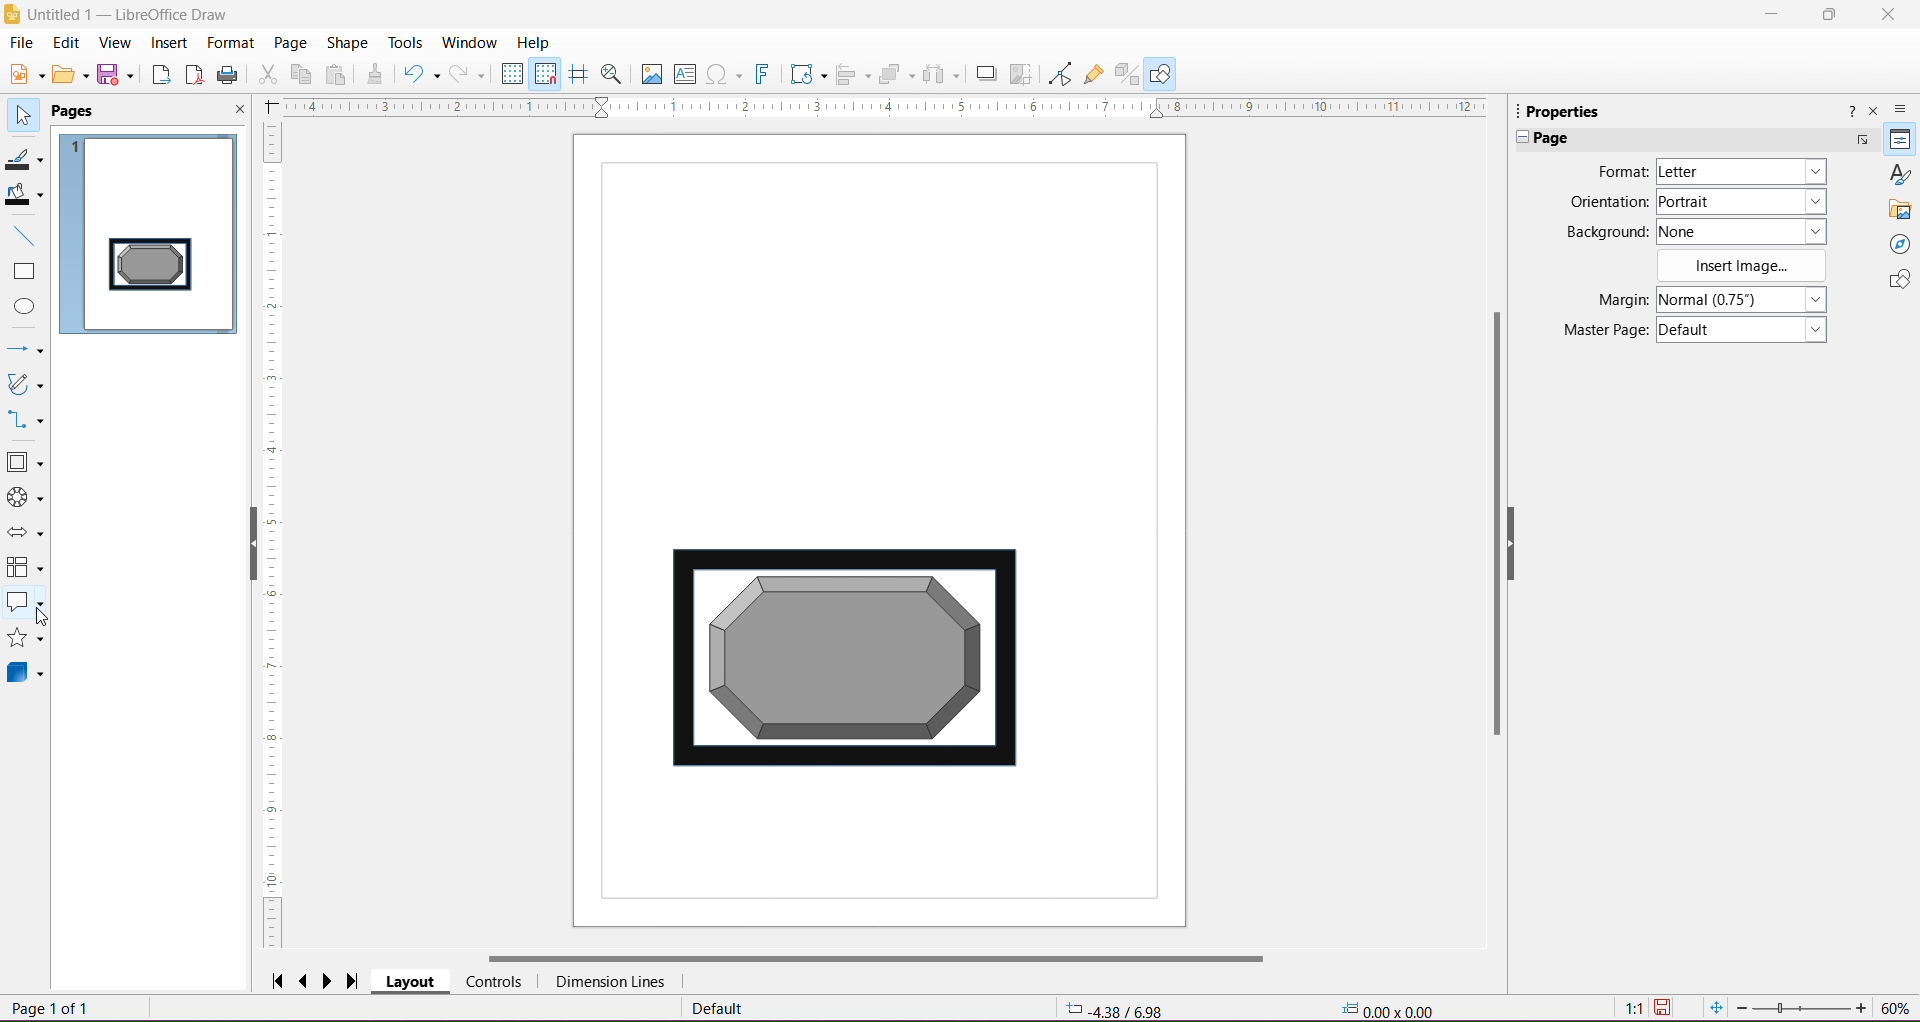 The image size is (1920, 1022). What do you see at coordinates (25, 272) in the screenshot?
I see `Rectangle` at bounding box center [25, 272].